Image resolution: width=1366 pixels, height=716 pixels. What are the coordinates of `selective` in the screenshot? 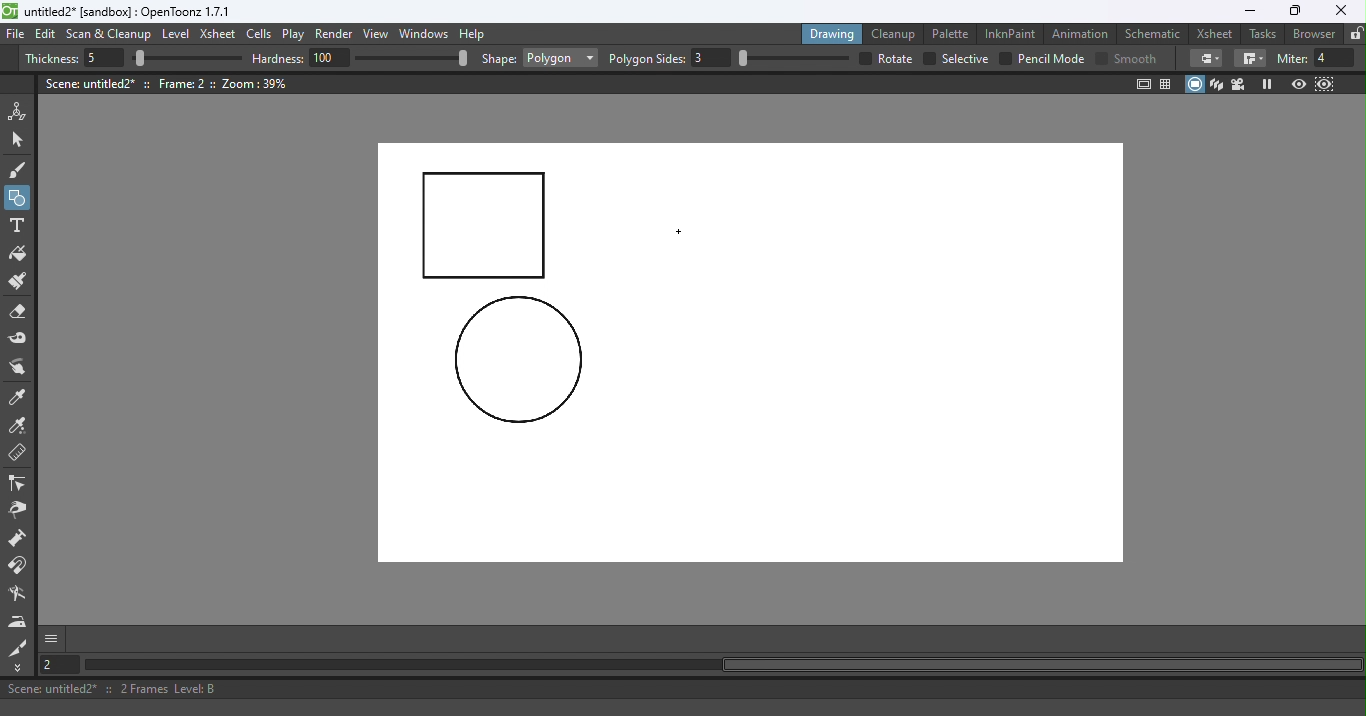 It's located at (965, 59).